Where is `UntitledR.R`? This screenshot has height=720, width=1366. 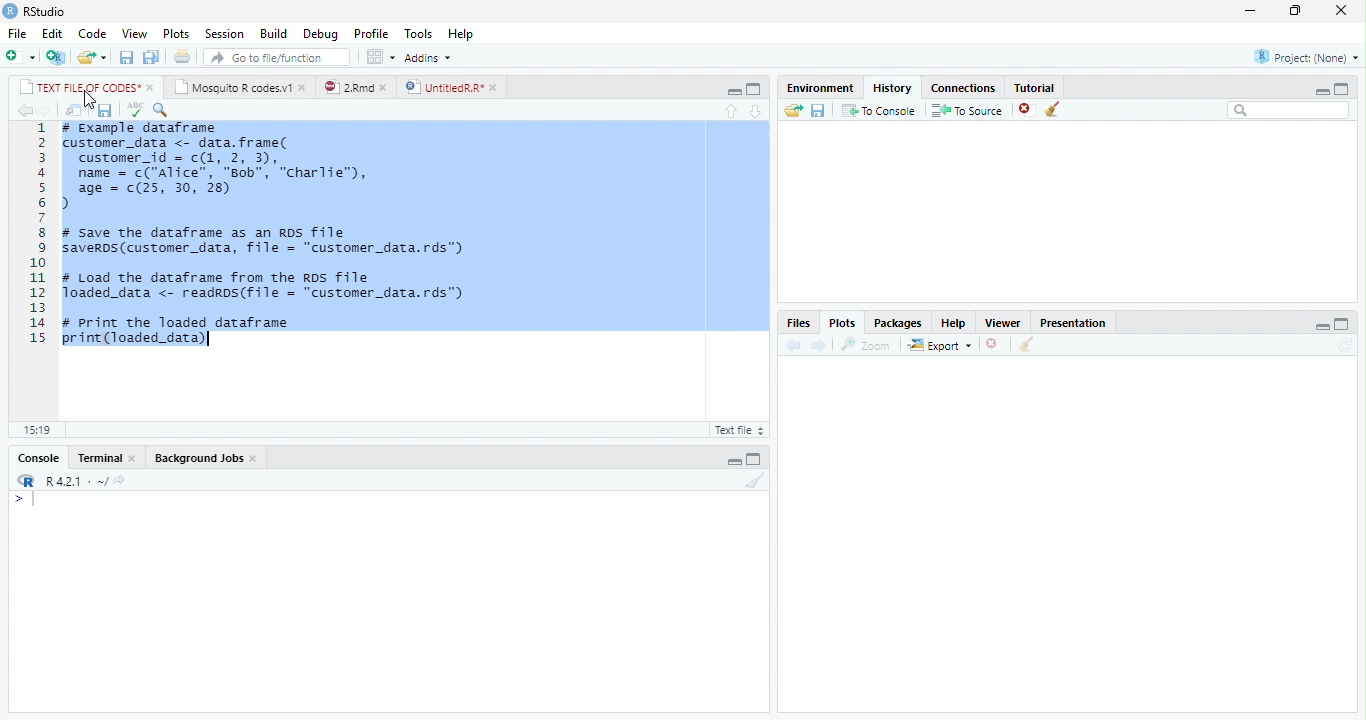
UntitledR.R is located at coordinates (443, 86).